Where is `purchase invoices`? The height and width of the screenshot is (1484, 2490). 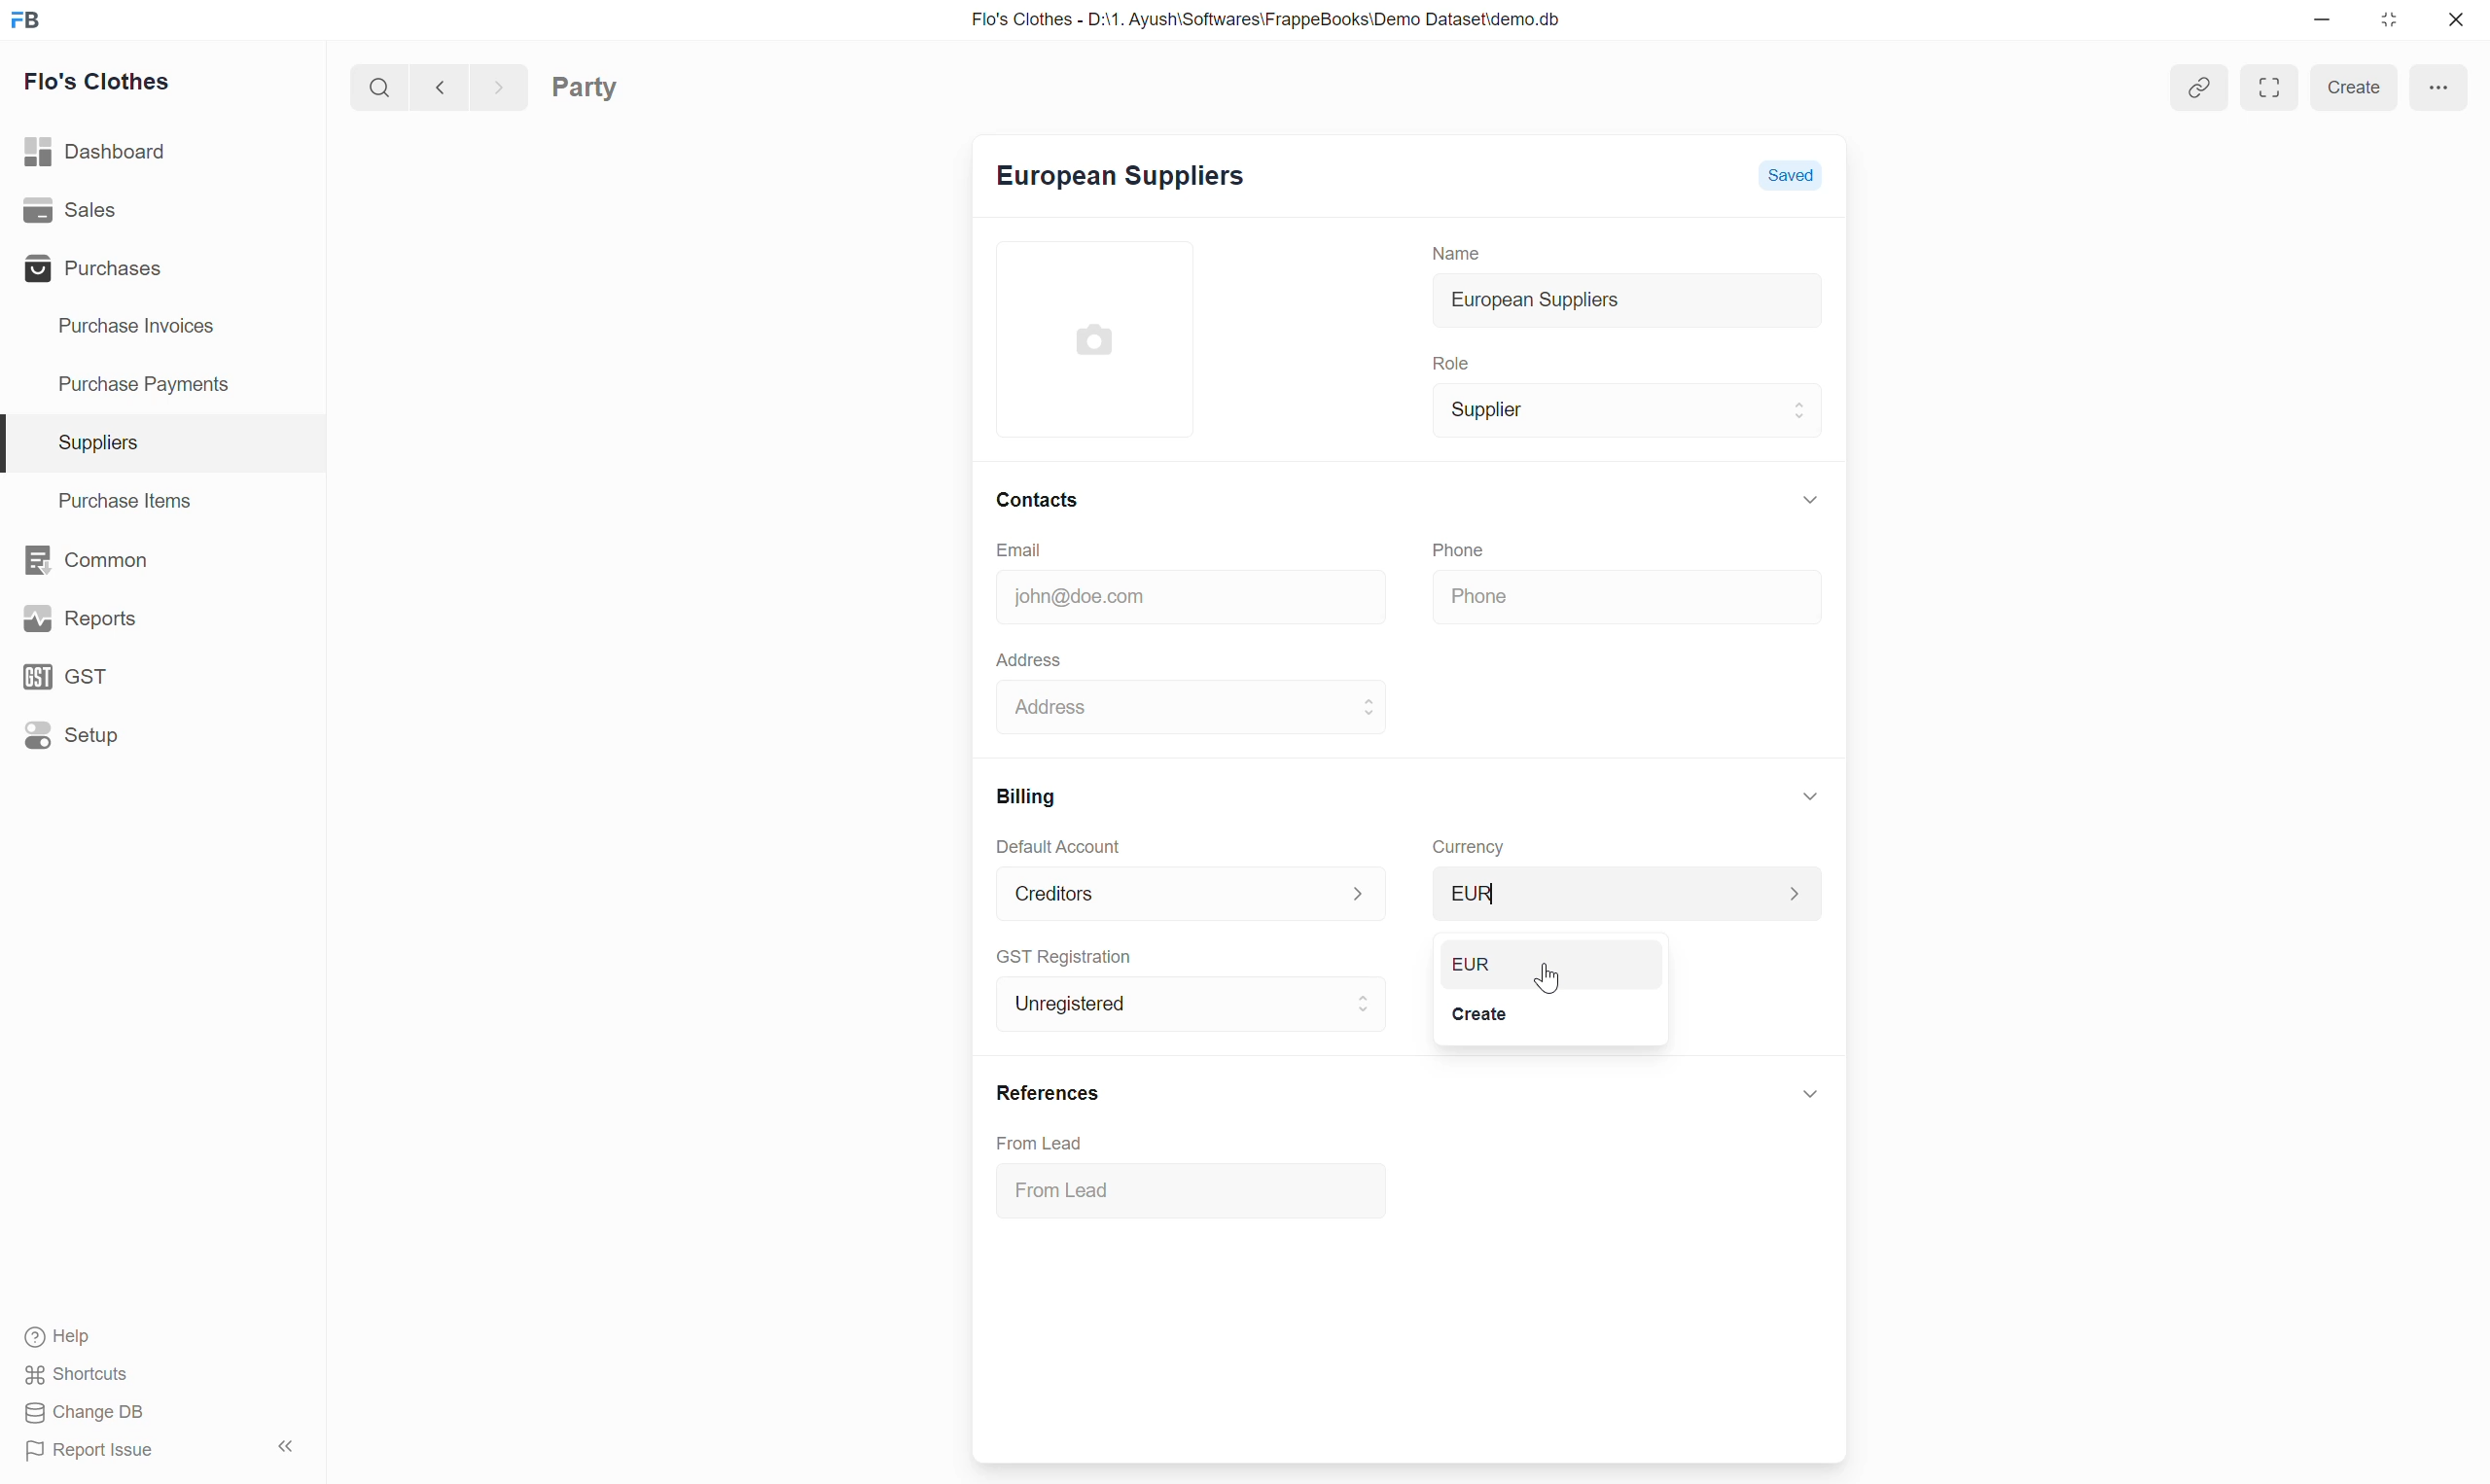 purchase invoices is located at coordinates (132, 327).